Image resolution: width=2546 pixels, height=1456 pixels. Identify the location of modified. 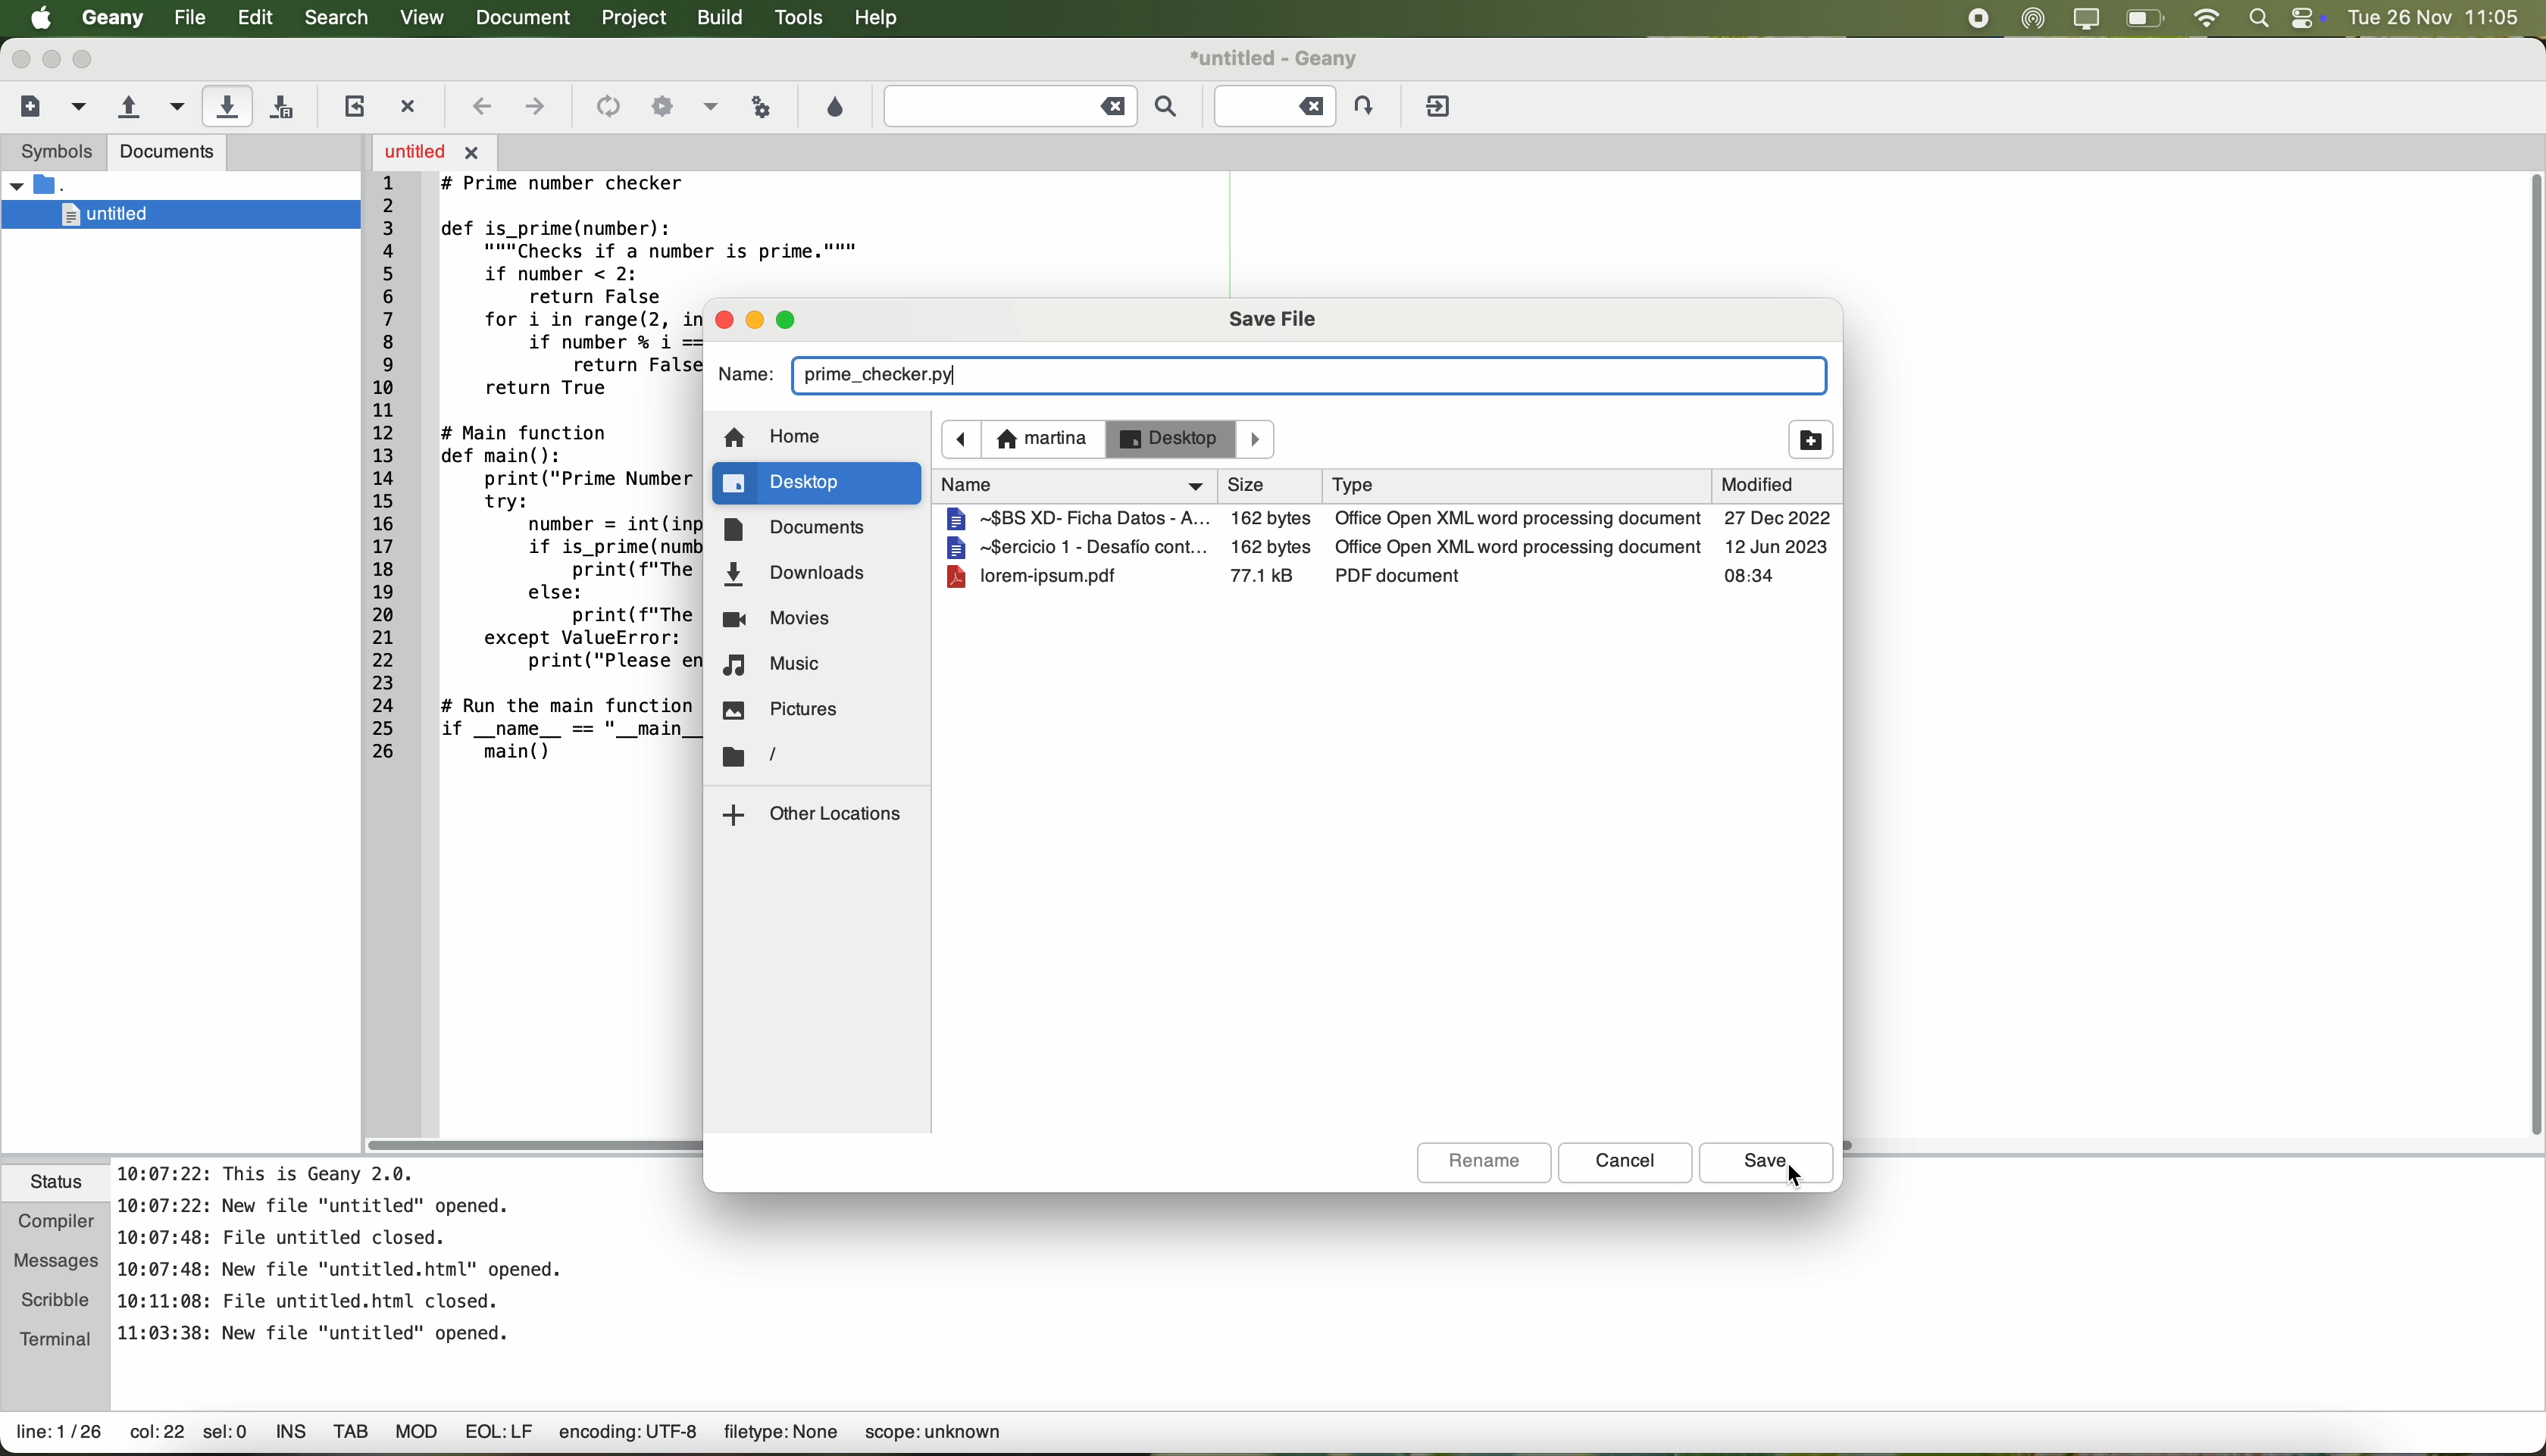
(1787, 487).